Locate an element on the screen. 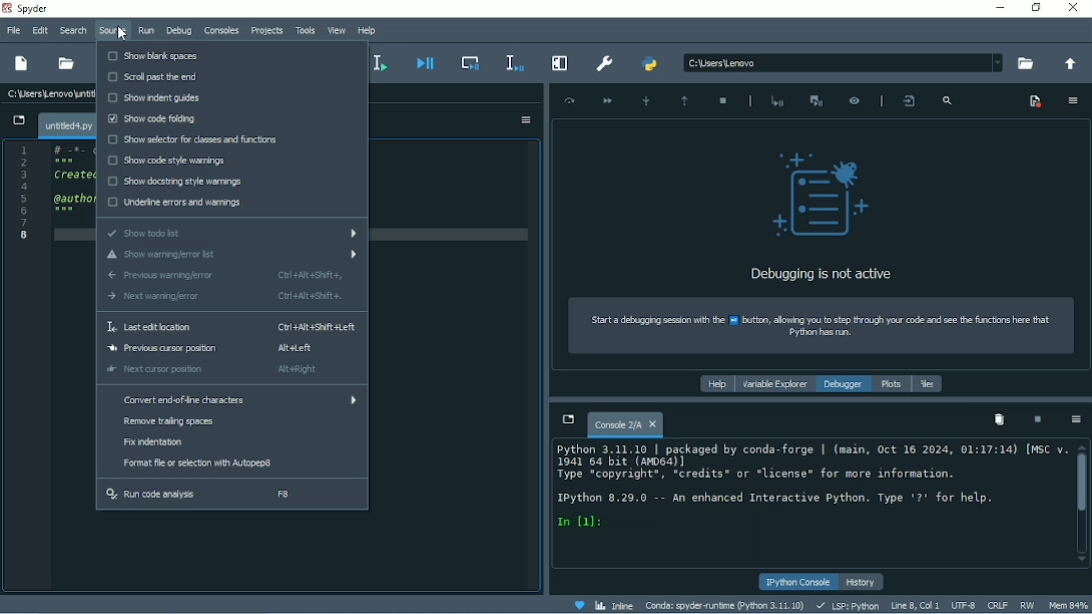 The width and height of the screenshot is (1092, 614). Tools is located at coordinates (305, 31).